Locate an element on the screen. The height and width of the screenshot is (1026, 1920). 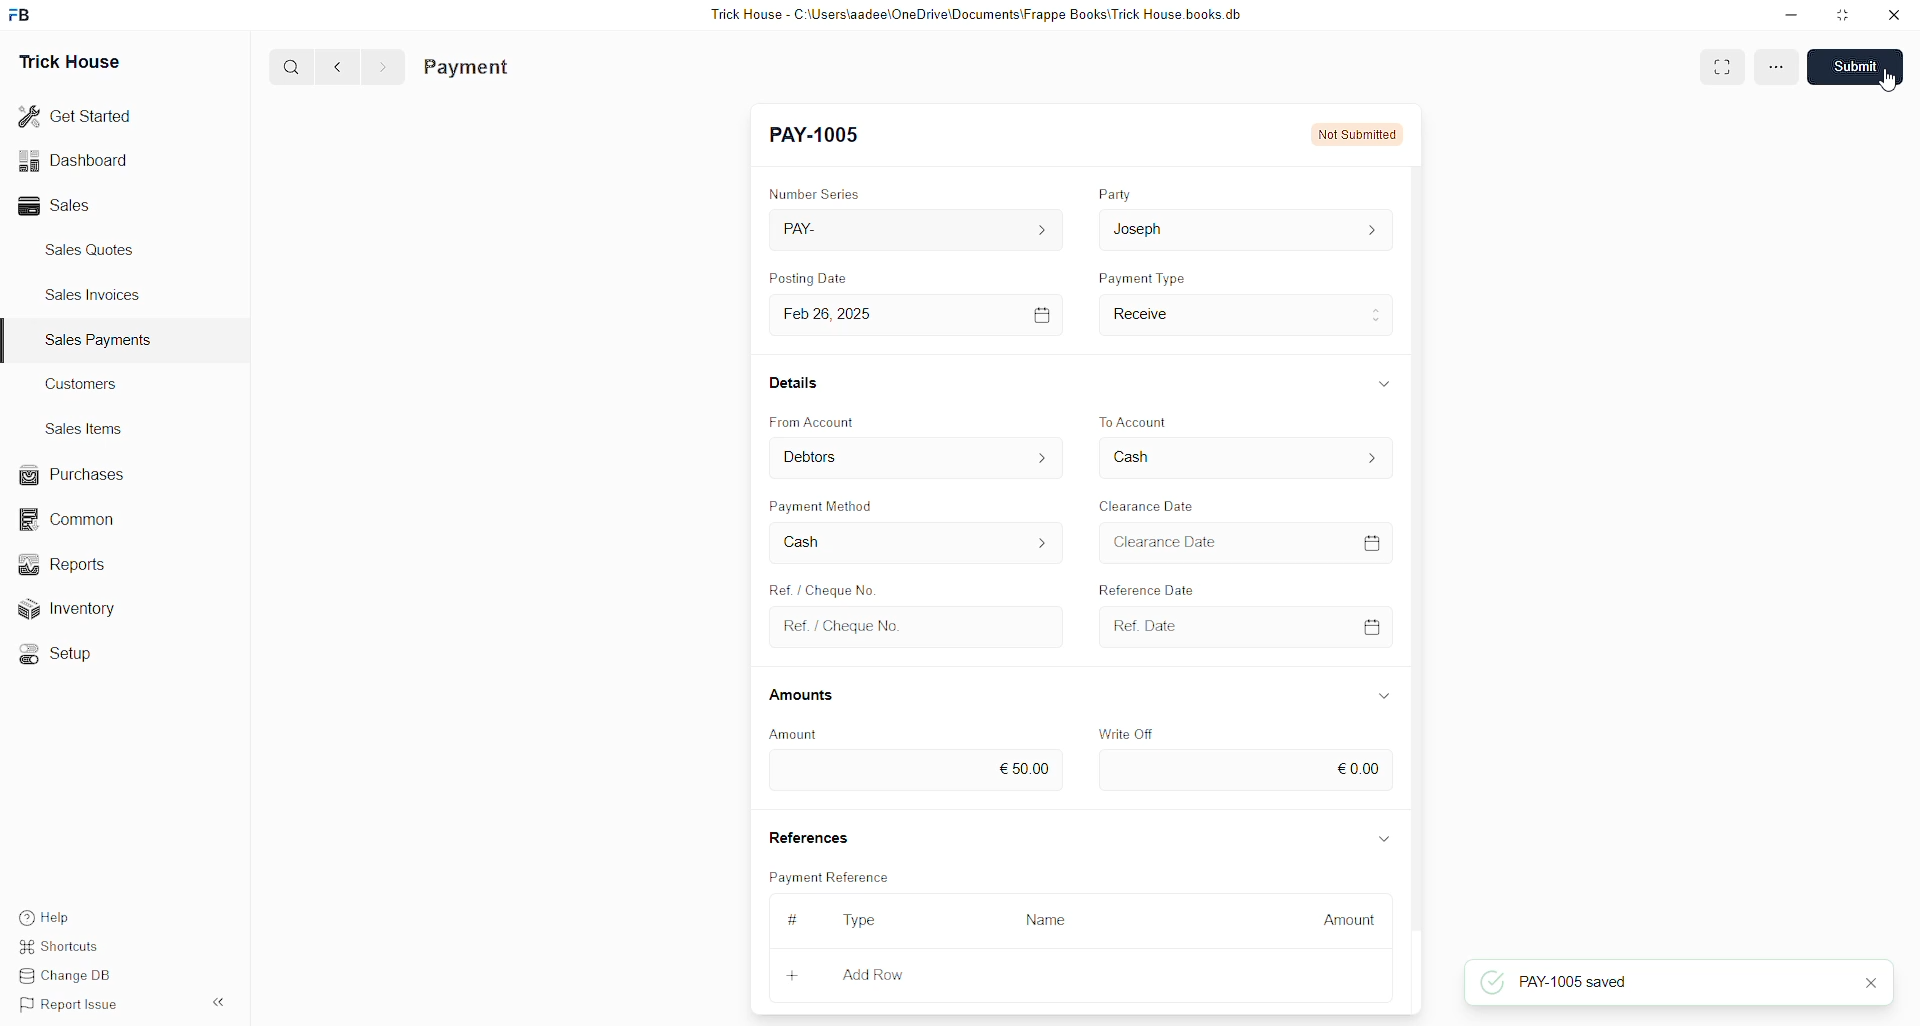
cursor is located at coordinates (1889, 80).